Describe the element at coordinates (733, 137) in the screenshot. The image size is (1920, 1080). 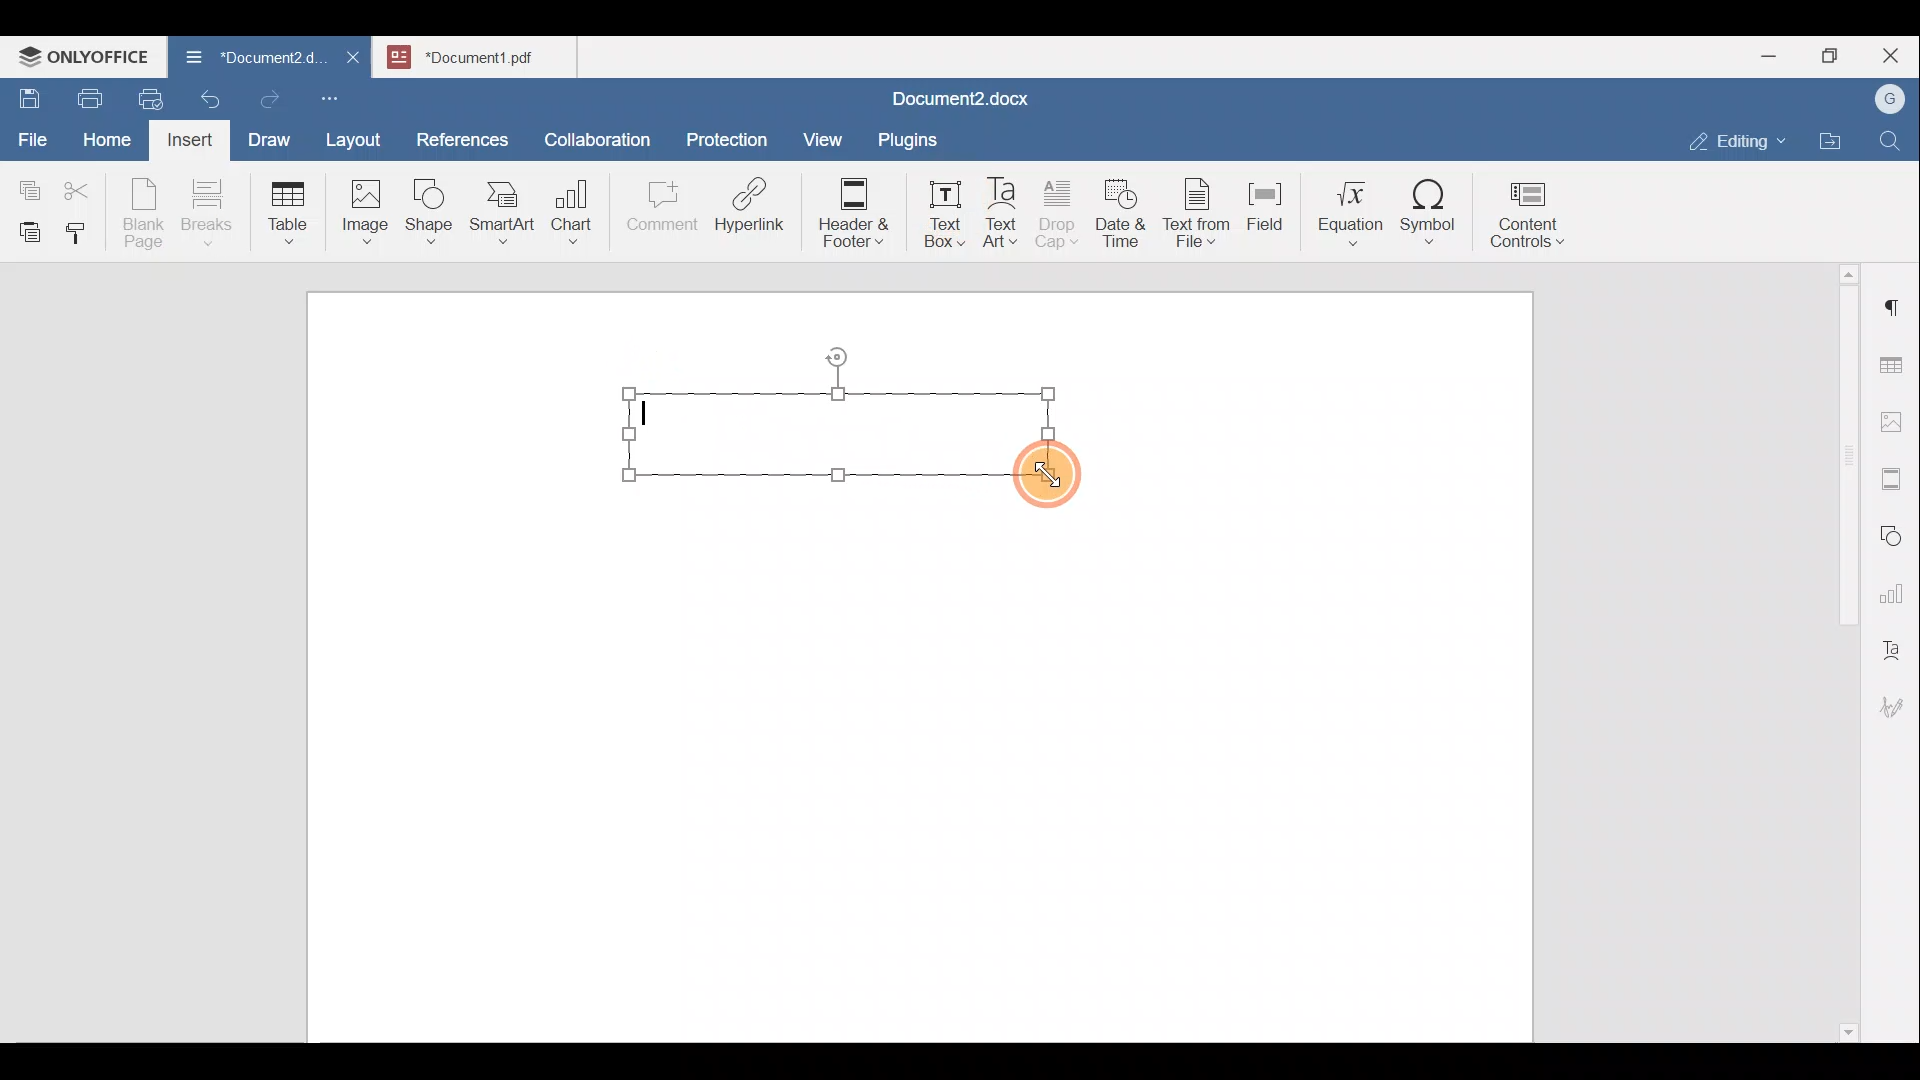
I see `Protection` at that location.